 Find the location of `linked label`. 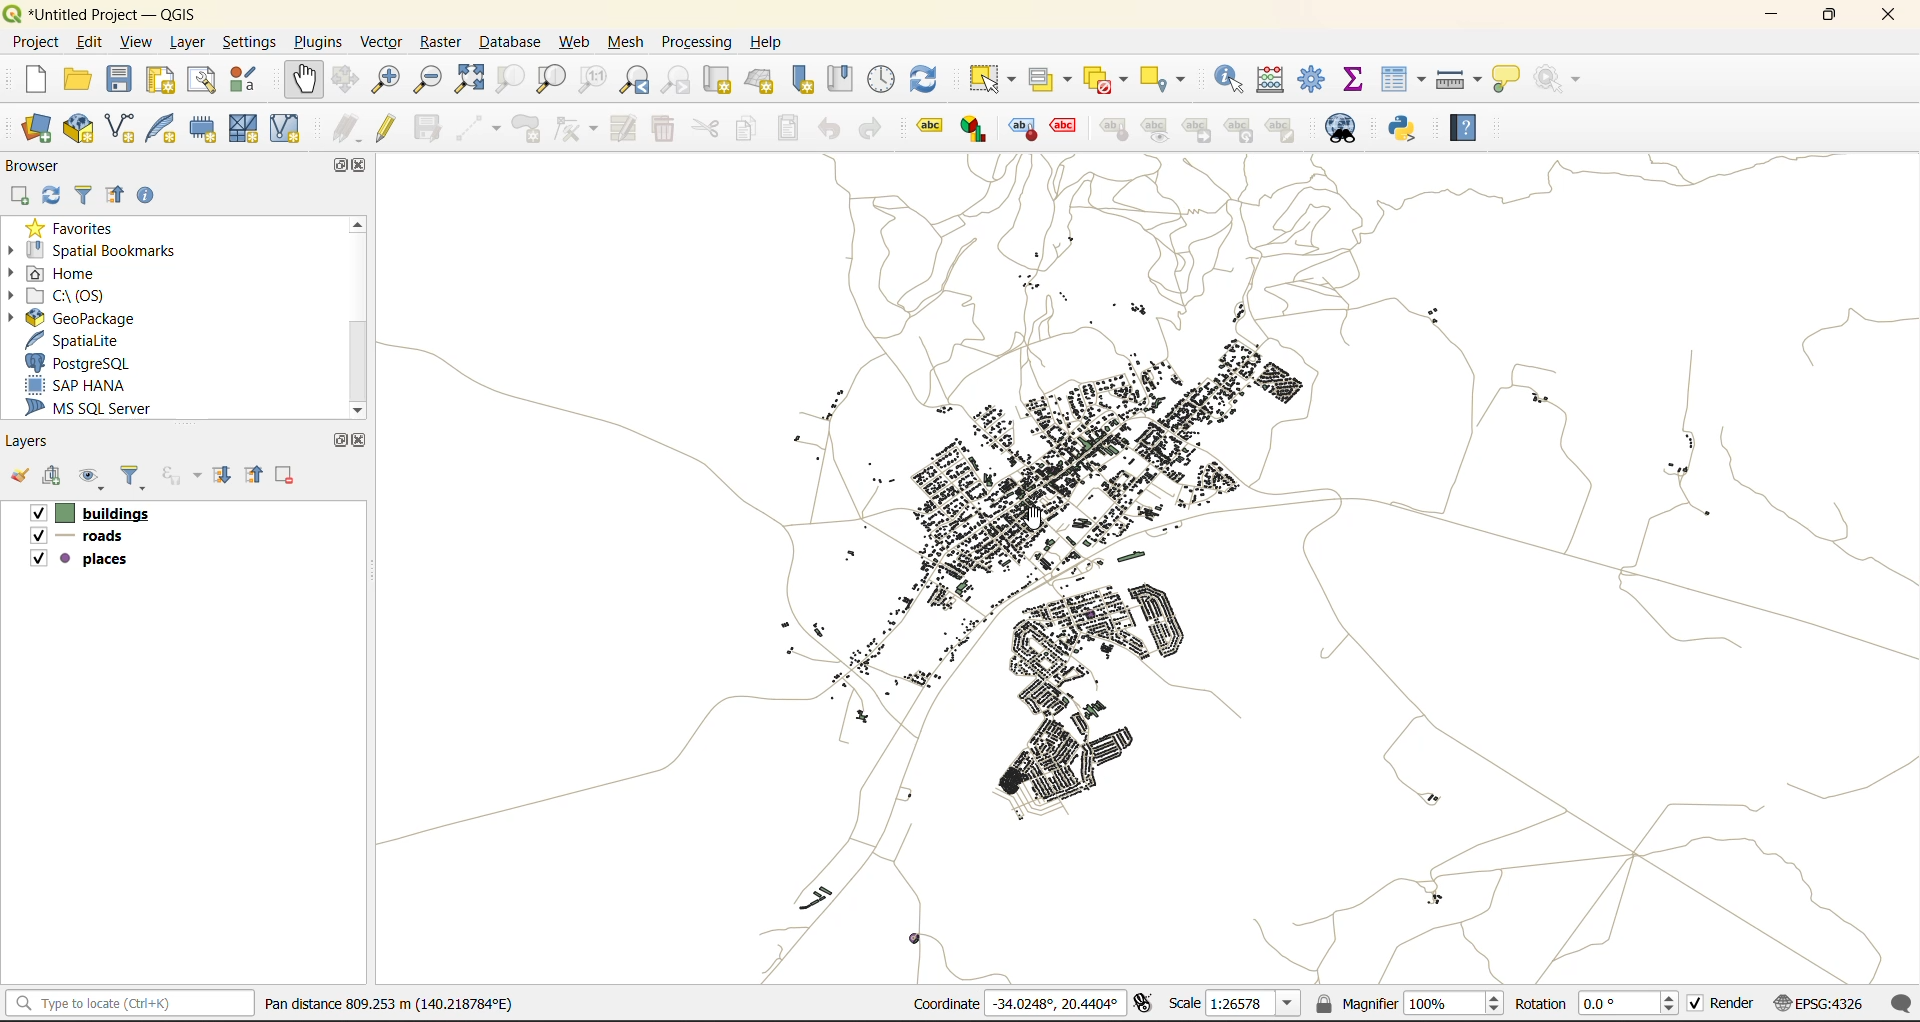

linked label is located at coordinates (1203, 131).